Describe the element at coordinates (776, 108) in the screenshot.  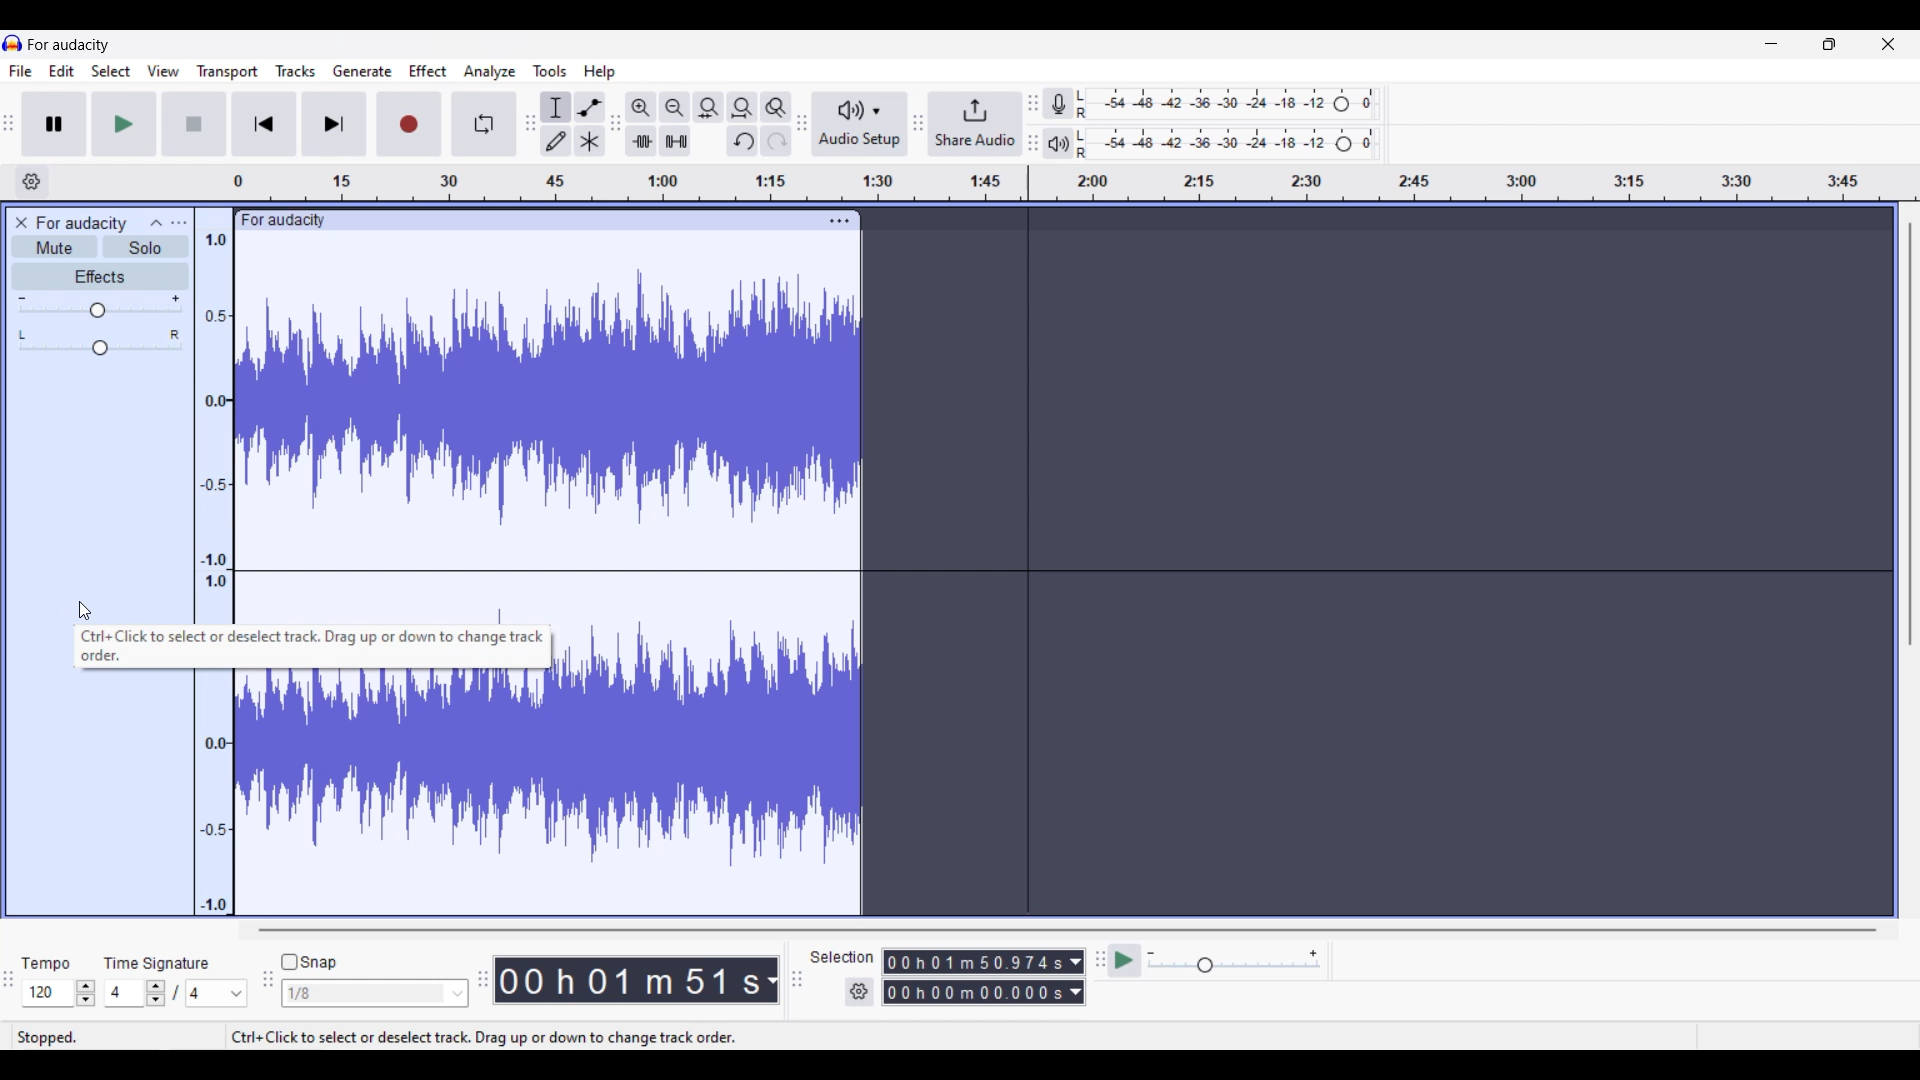
I see `Zoom toggle` at that location.